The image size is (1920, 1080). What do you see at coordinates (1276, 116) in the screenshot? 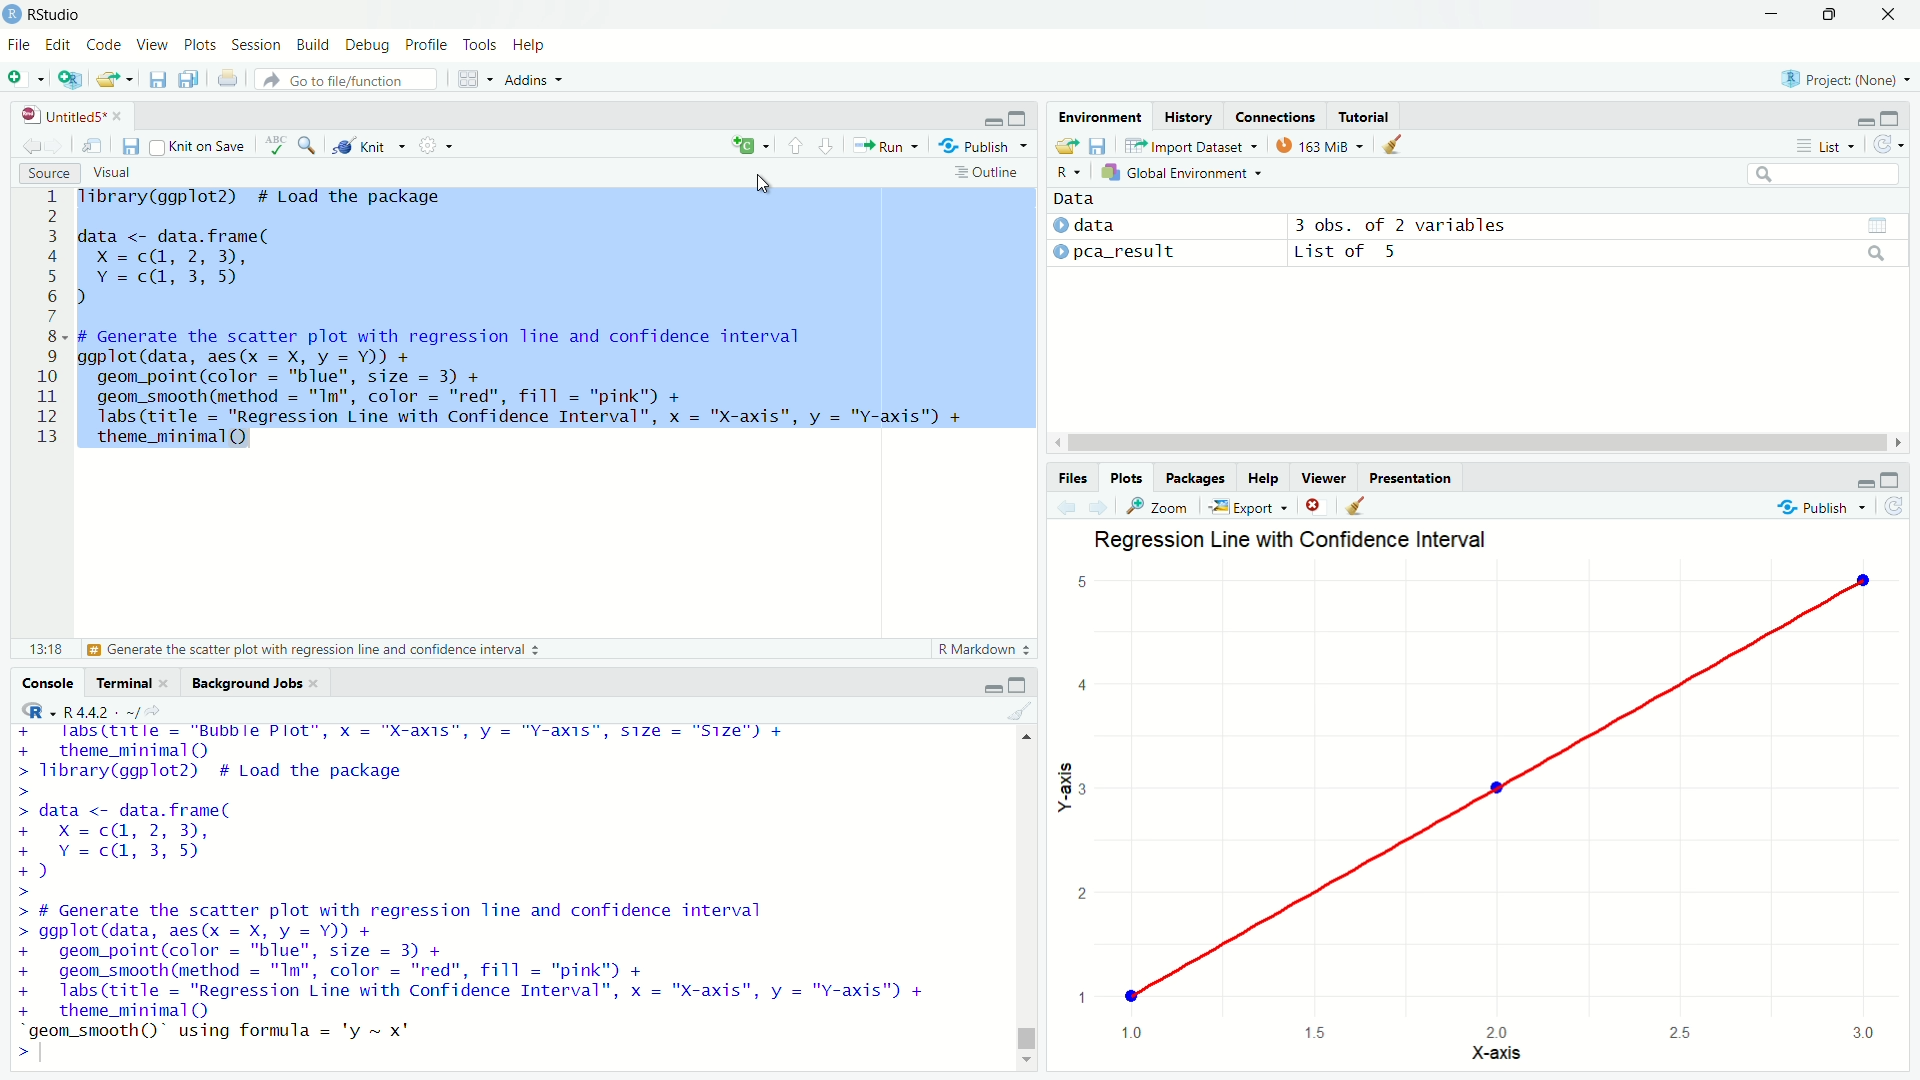
I see `Connections` at bounding box center [1276, 116].